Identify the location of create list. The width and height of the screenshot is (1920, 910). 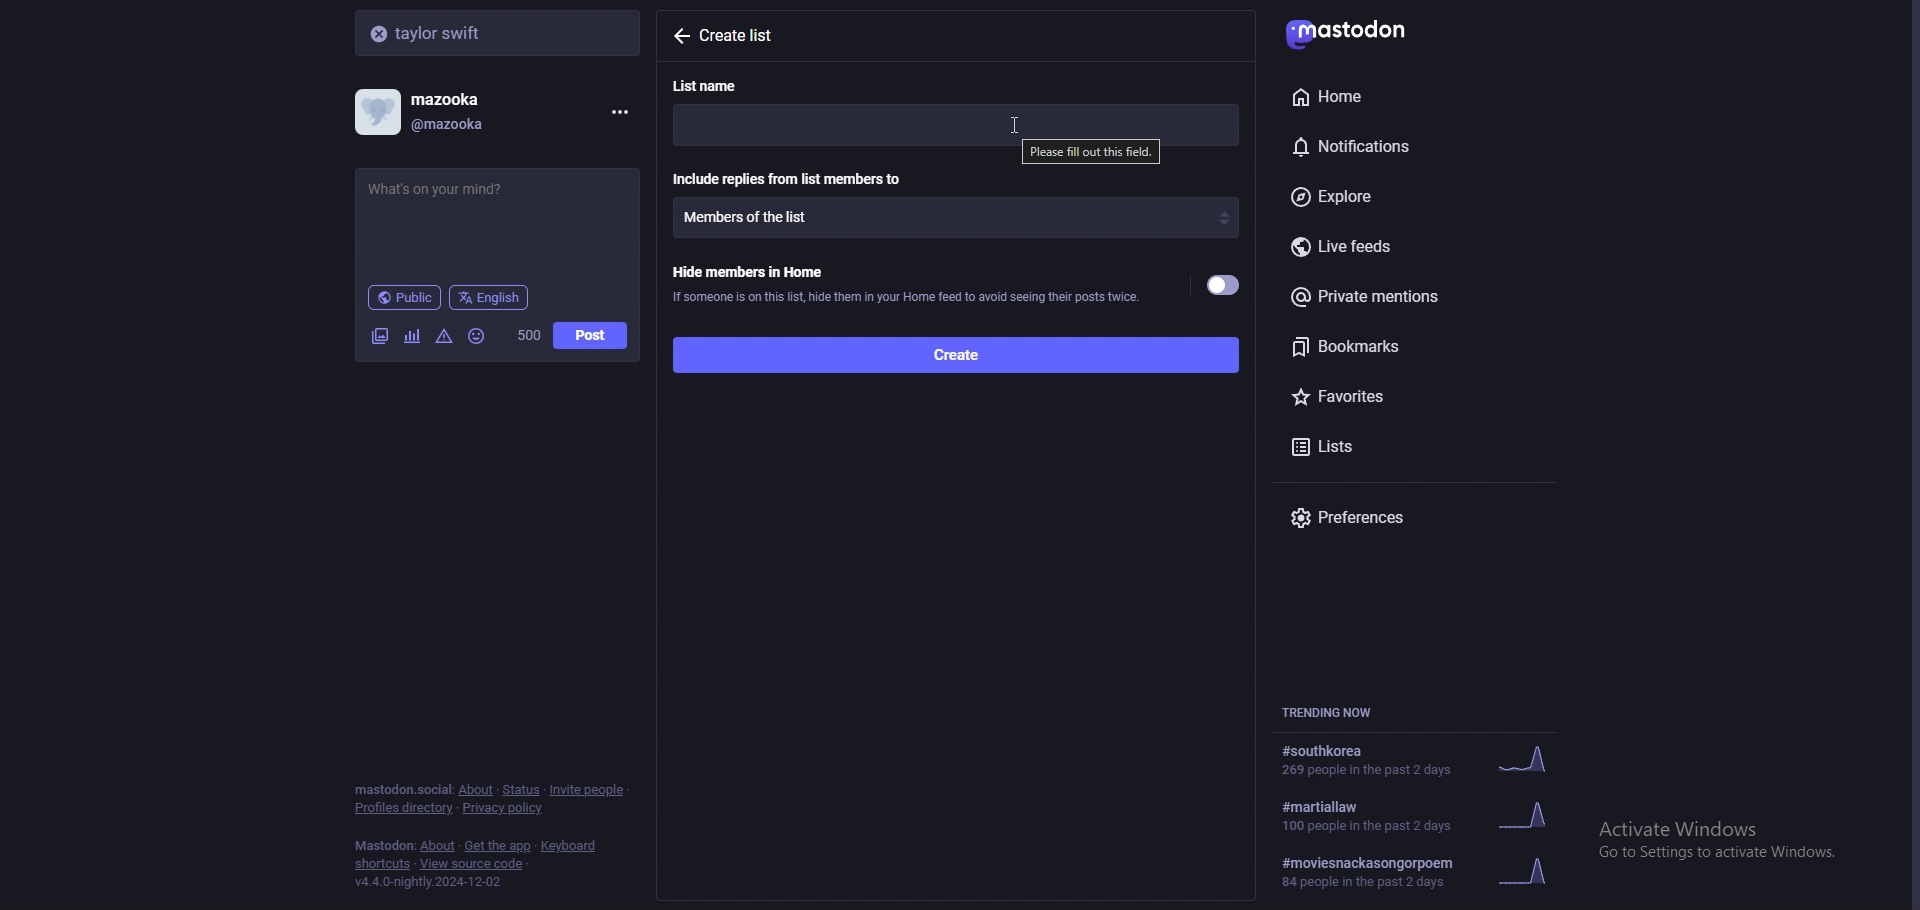
(750, 36).